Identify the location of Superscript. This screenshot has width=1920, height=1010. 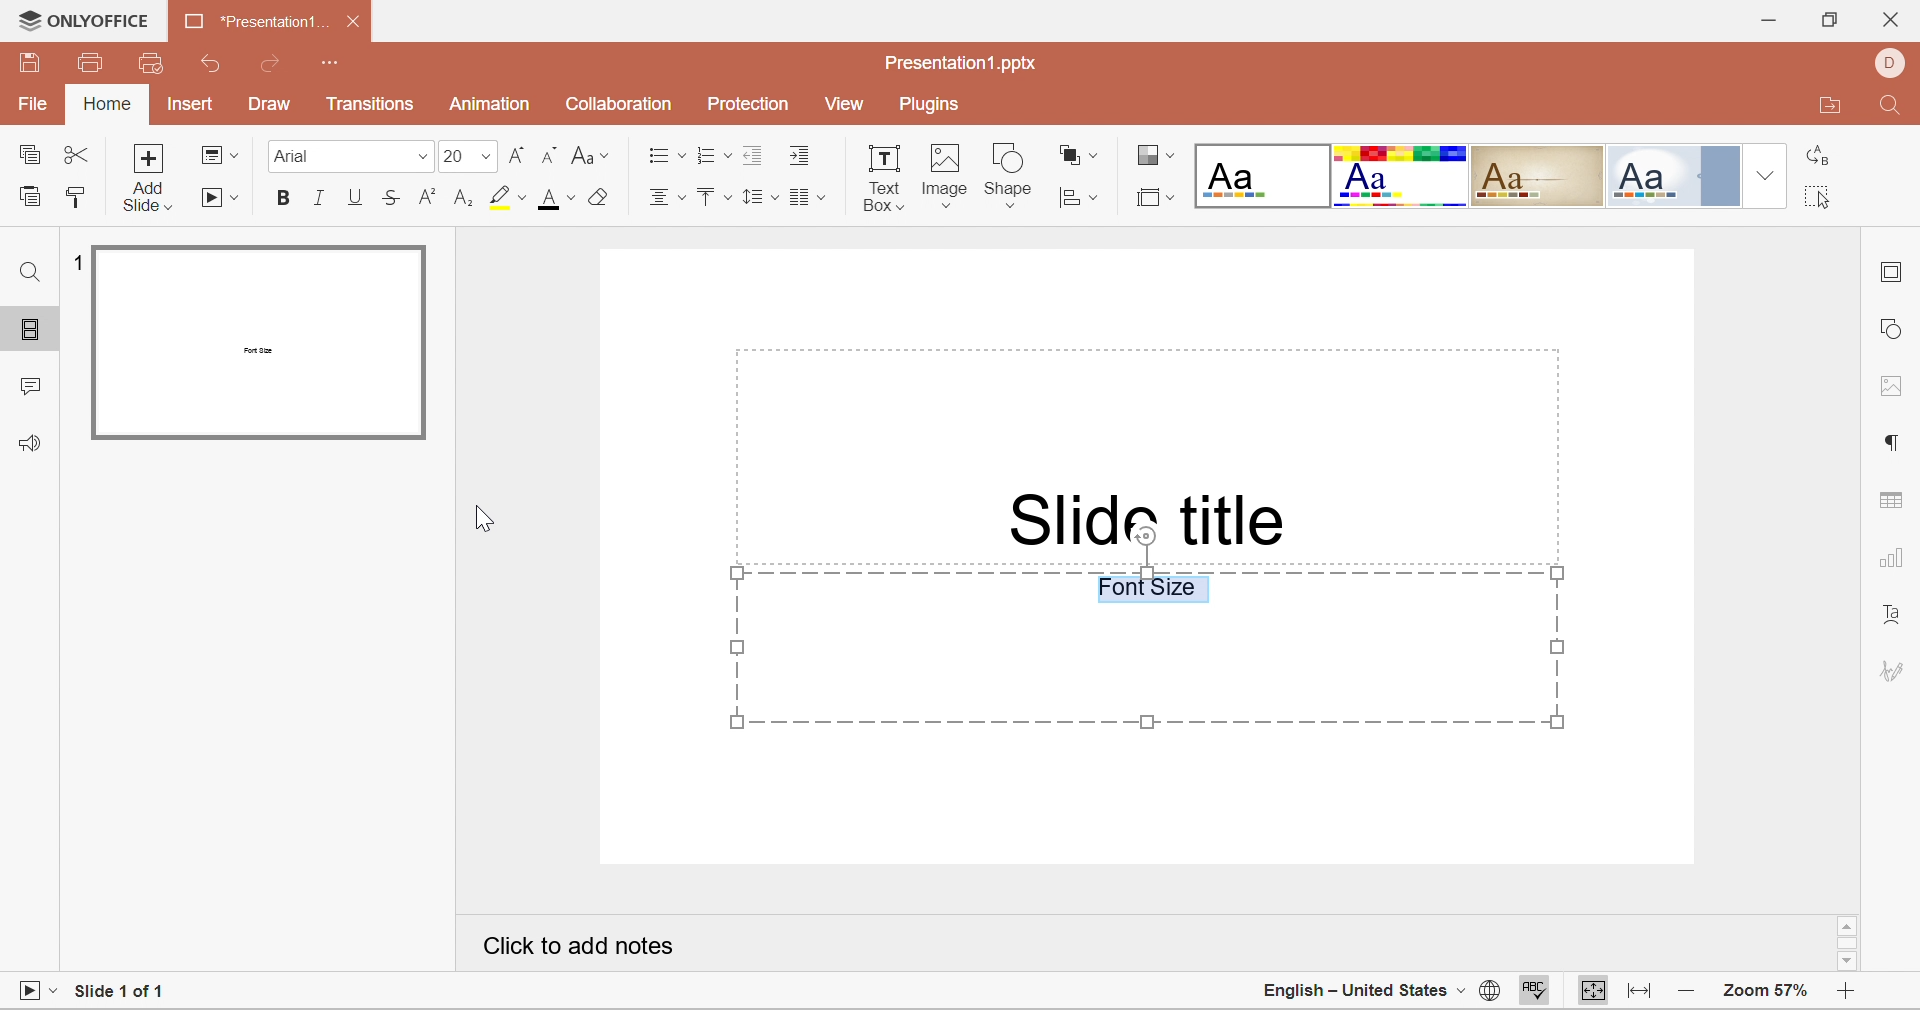
(424, 198).